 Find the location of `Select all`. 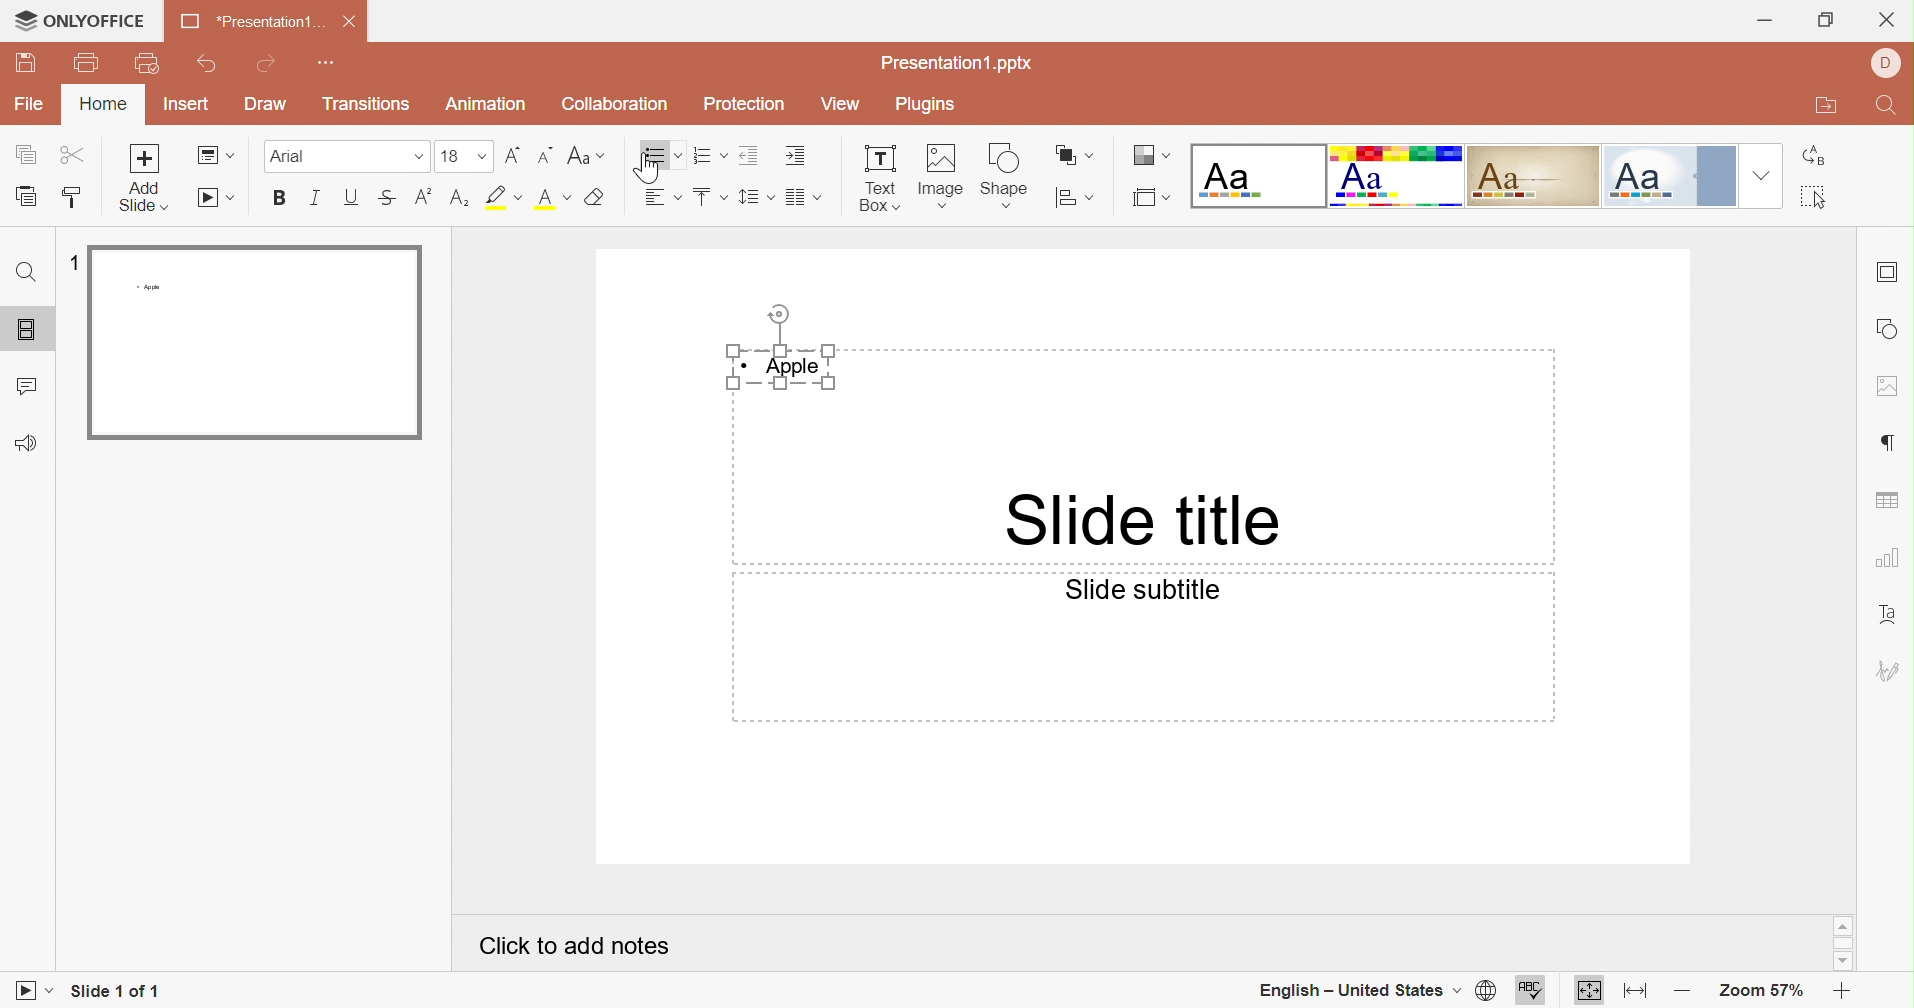

Select all is located at coordinates (1823, 201).